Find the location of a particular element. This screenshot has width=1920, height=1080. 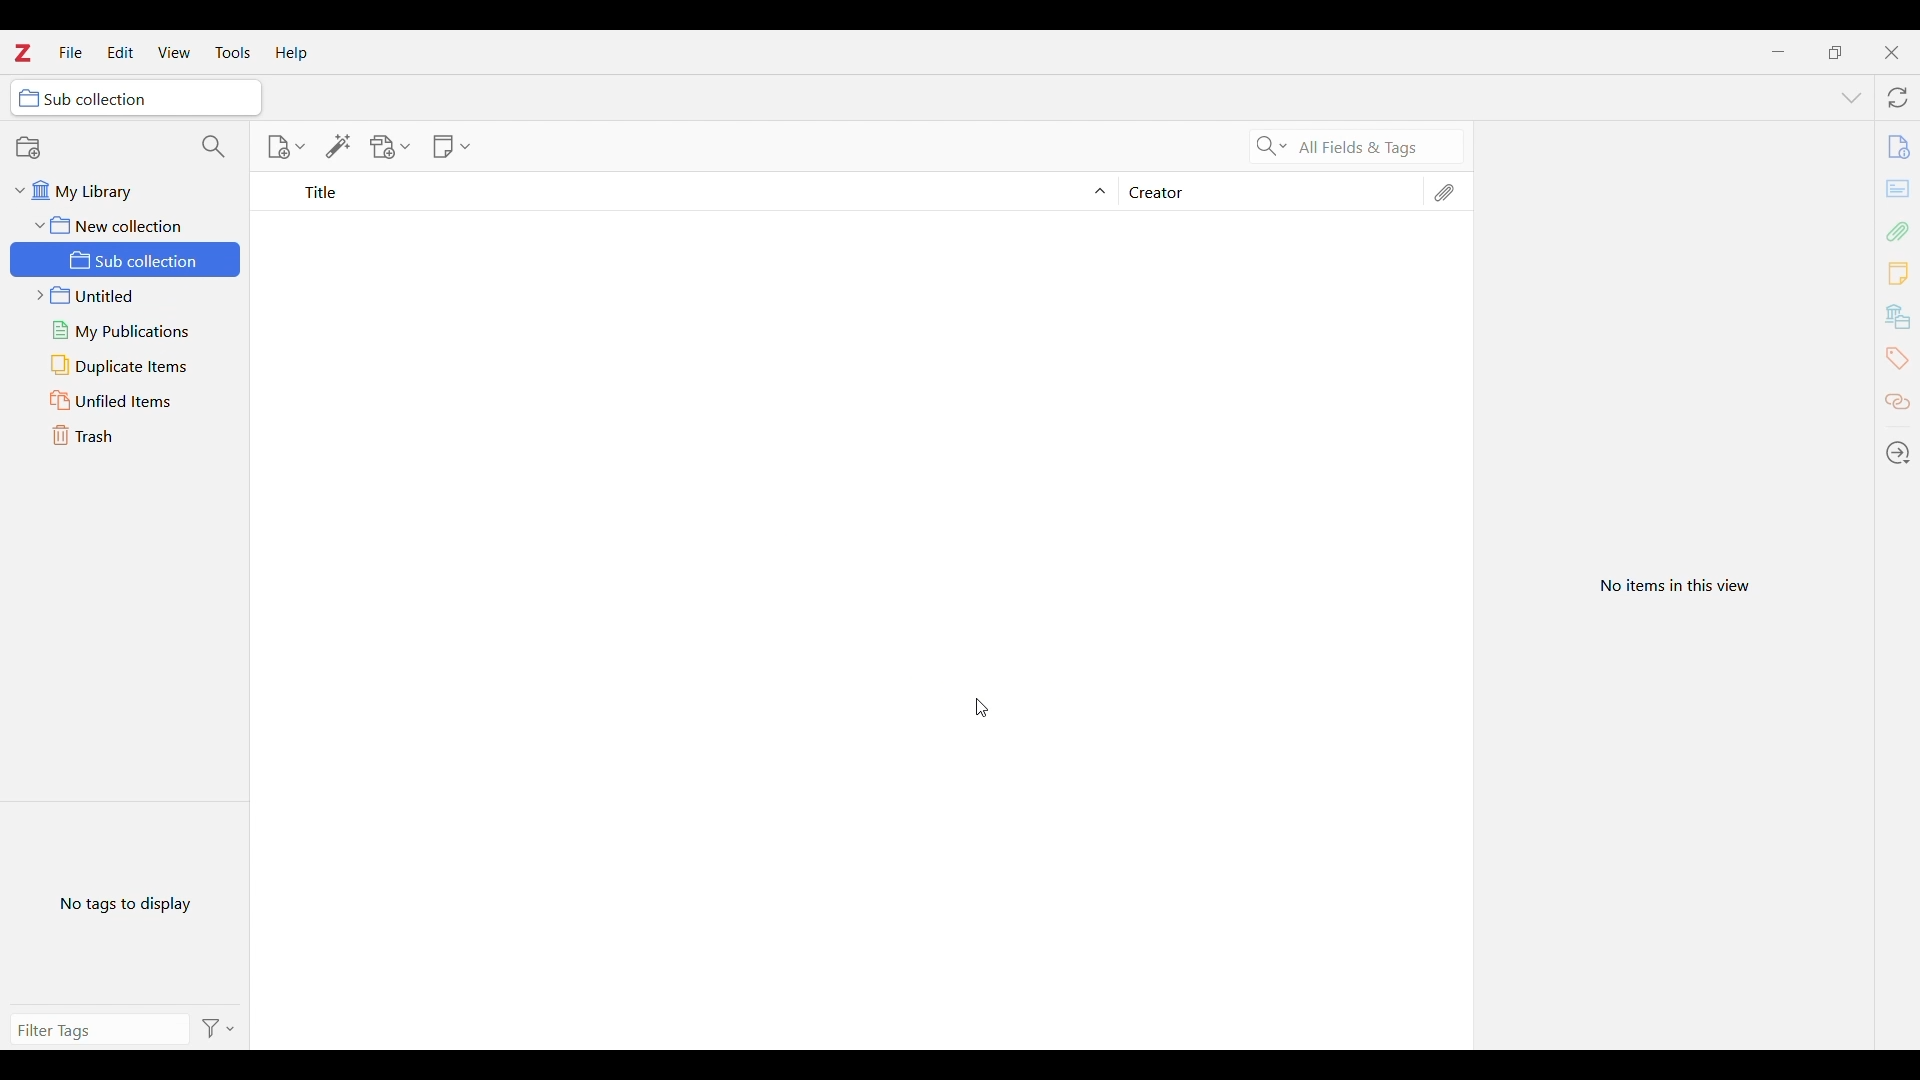

Tags is located at coordinates (1896, 359).